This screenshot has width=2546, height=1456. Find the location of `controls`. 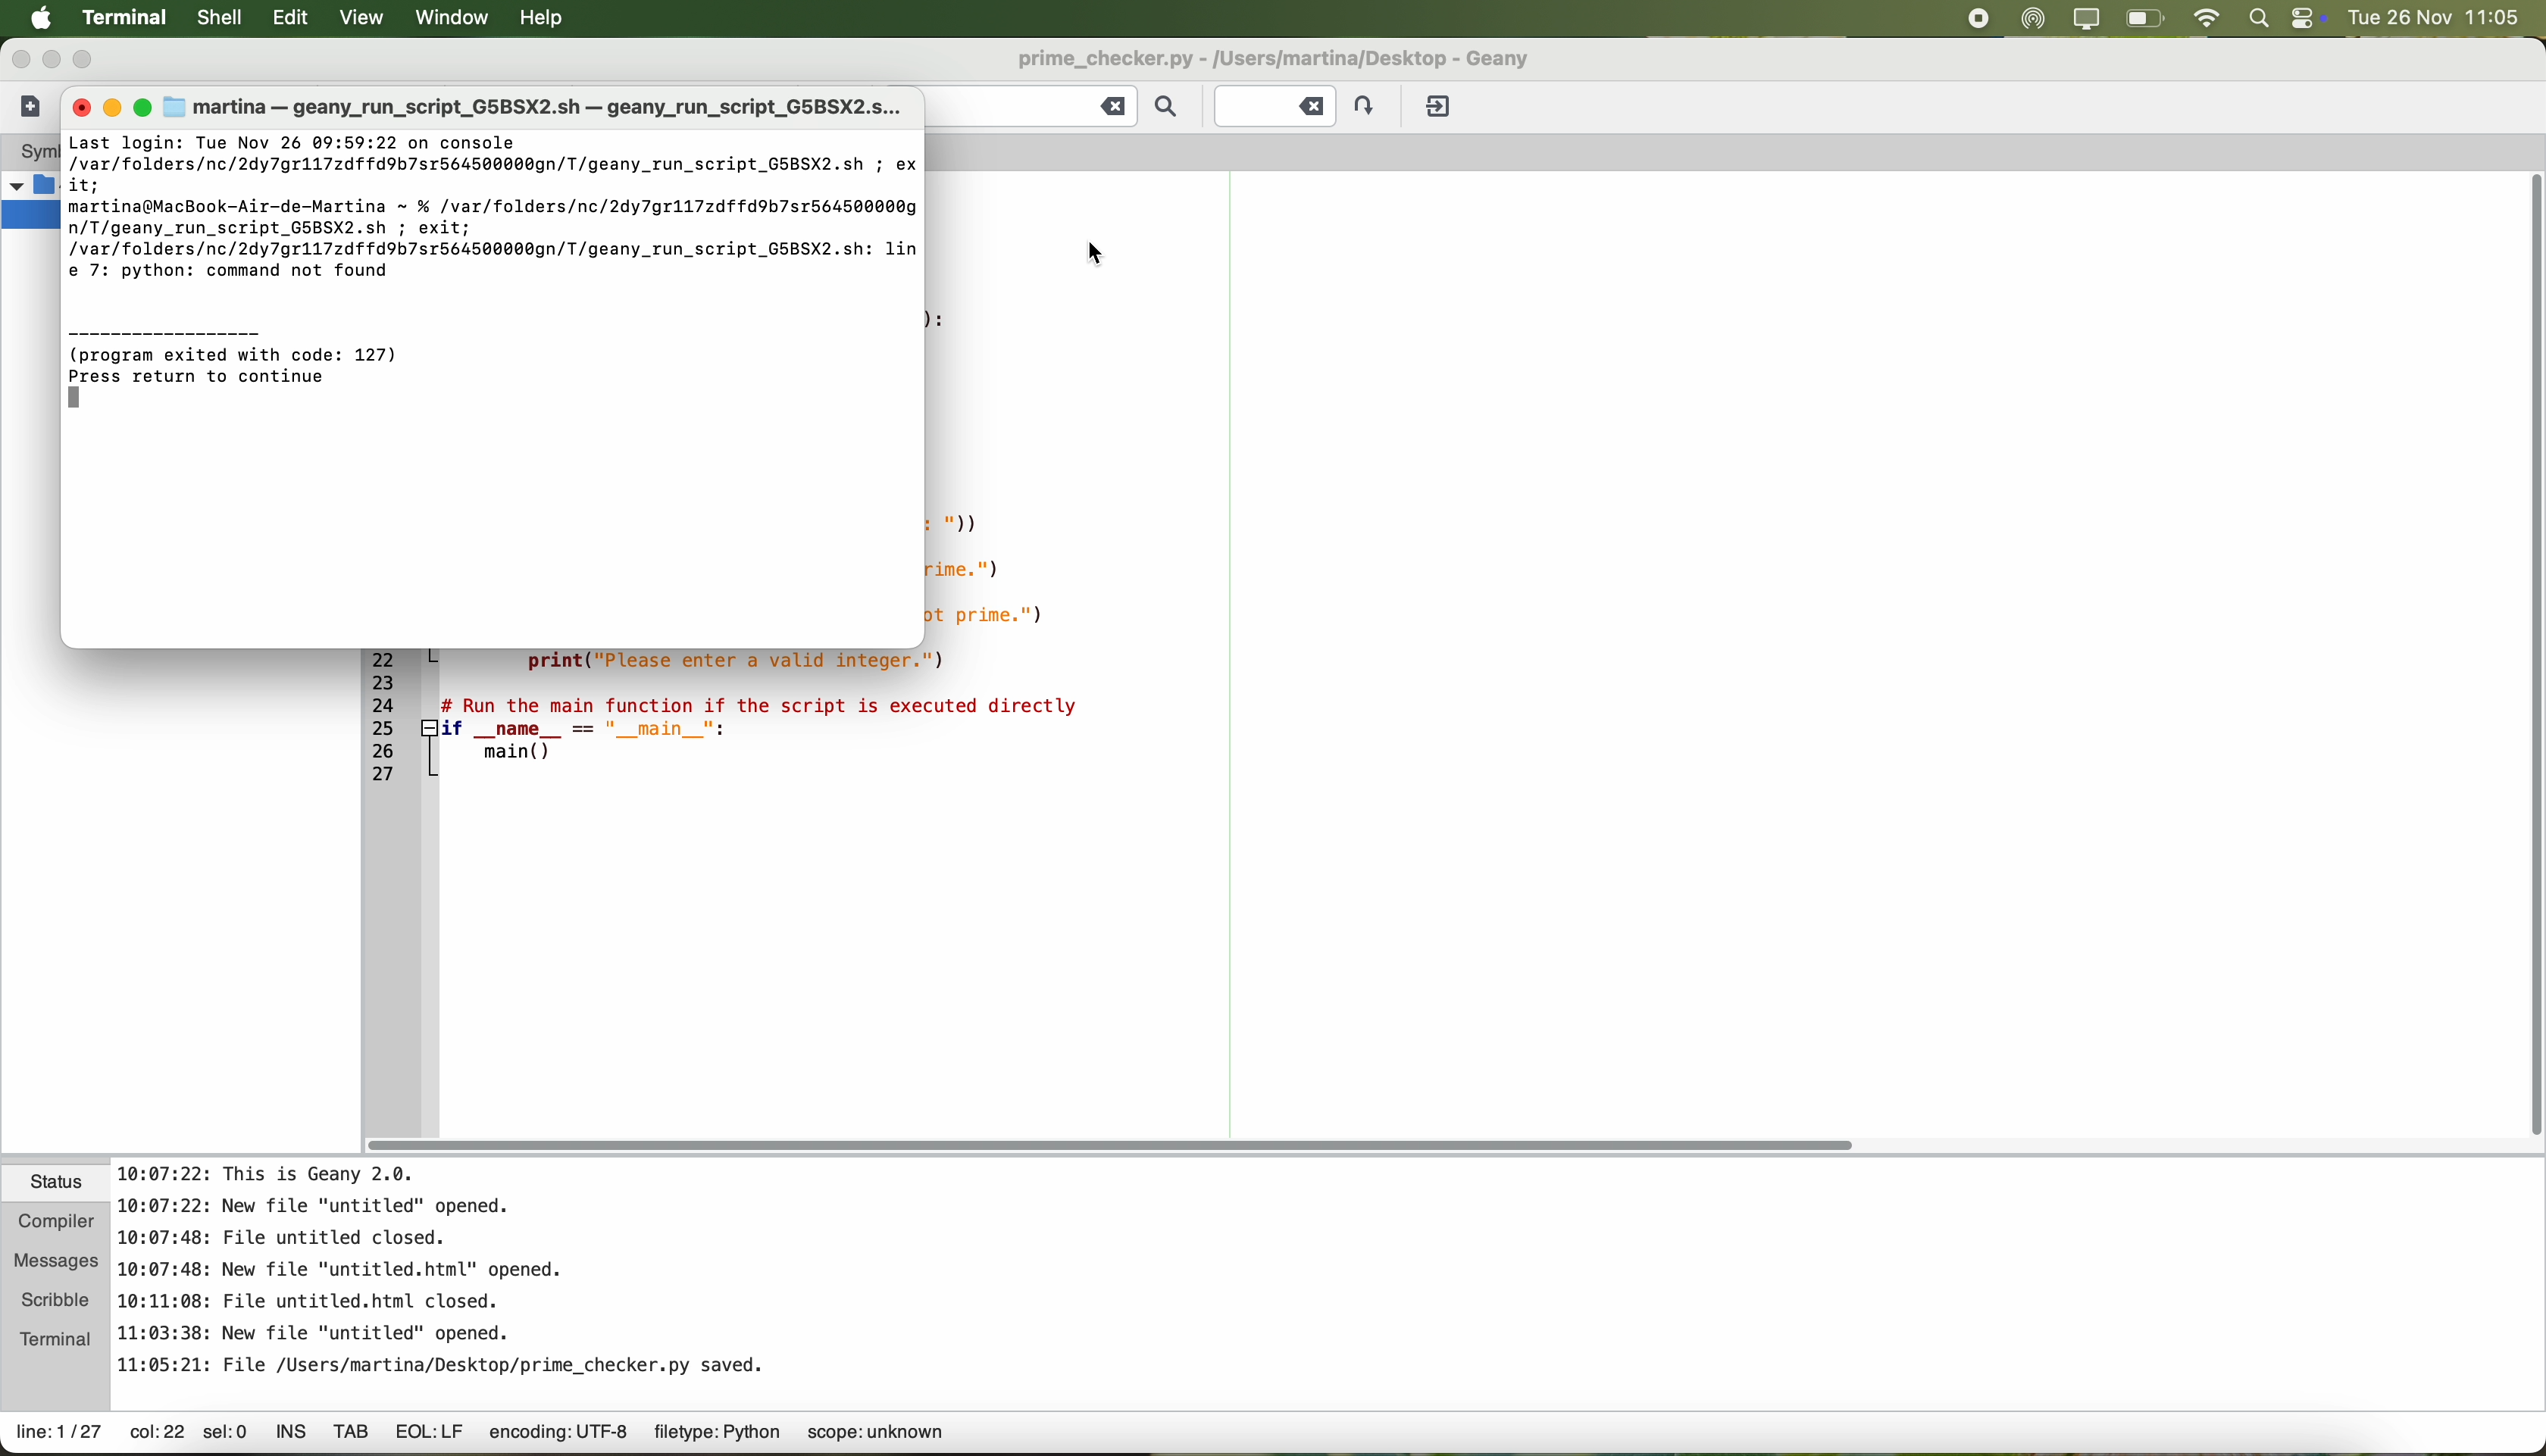

controls is located at coordinates (2307, 18).